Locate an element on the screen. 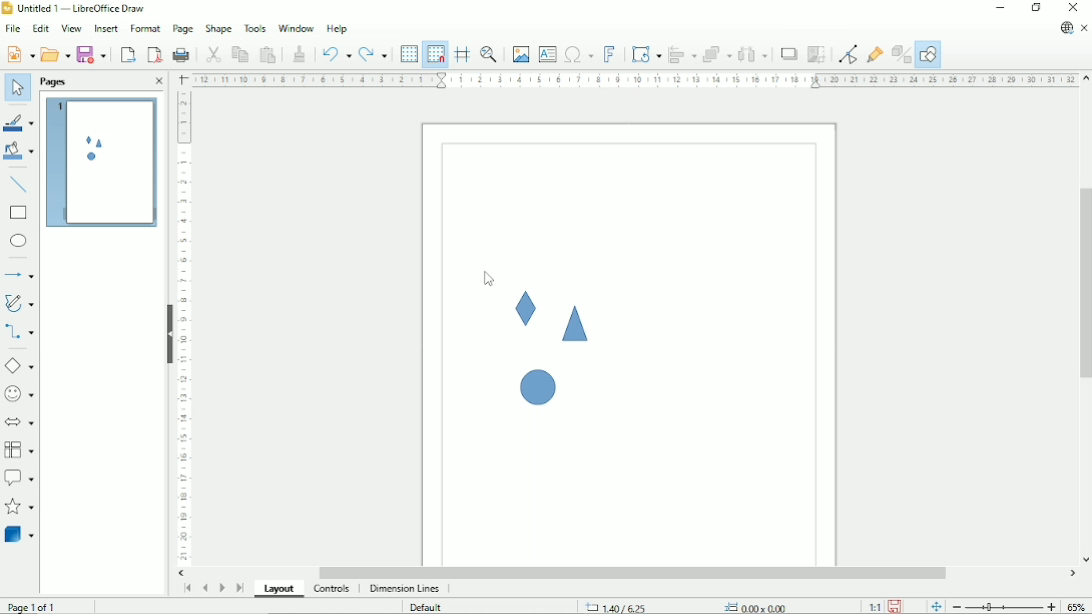 The height and width of the screenshot is (614, 1092). Display grid is located at coordinates (408, 53).